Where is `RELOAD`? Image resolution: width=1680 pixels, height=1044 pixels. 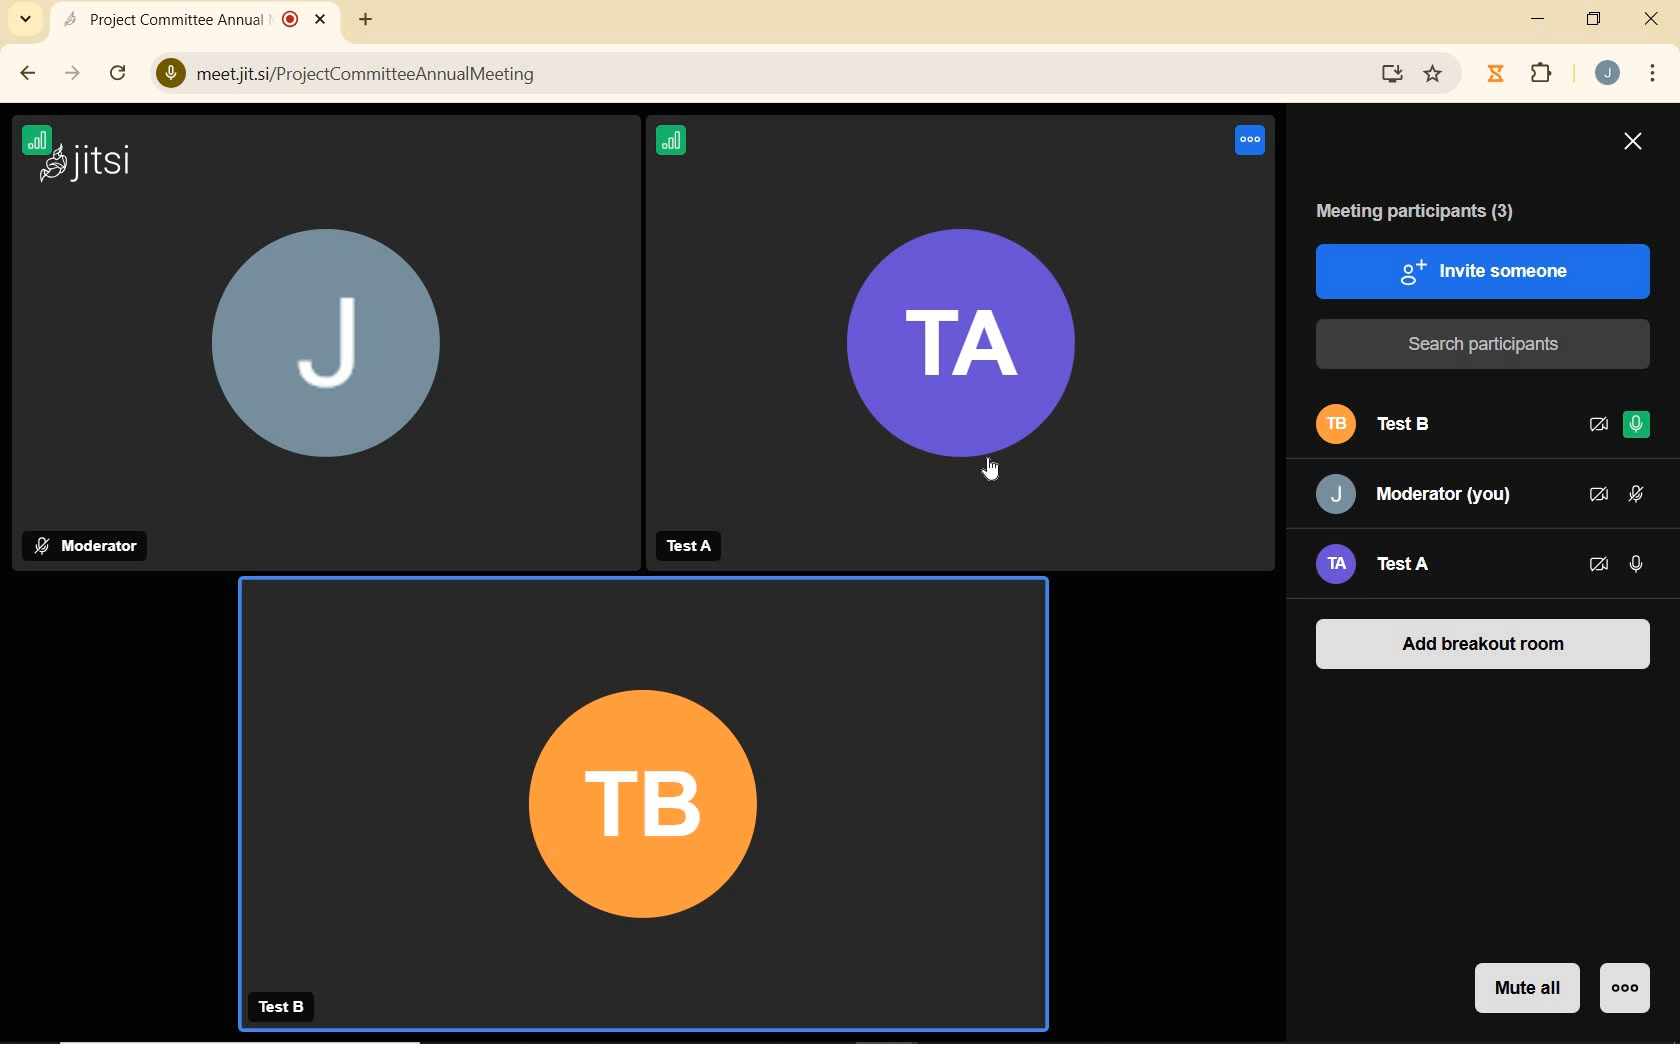
RELOAD is located at coordinates (118, 72).